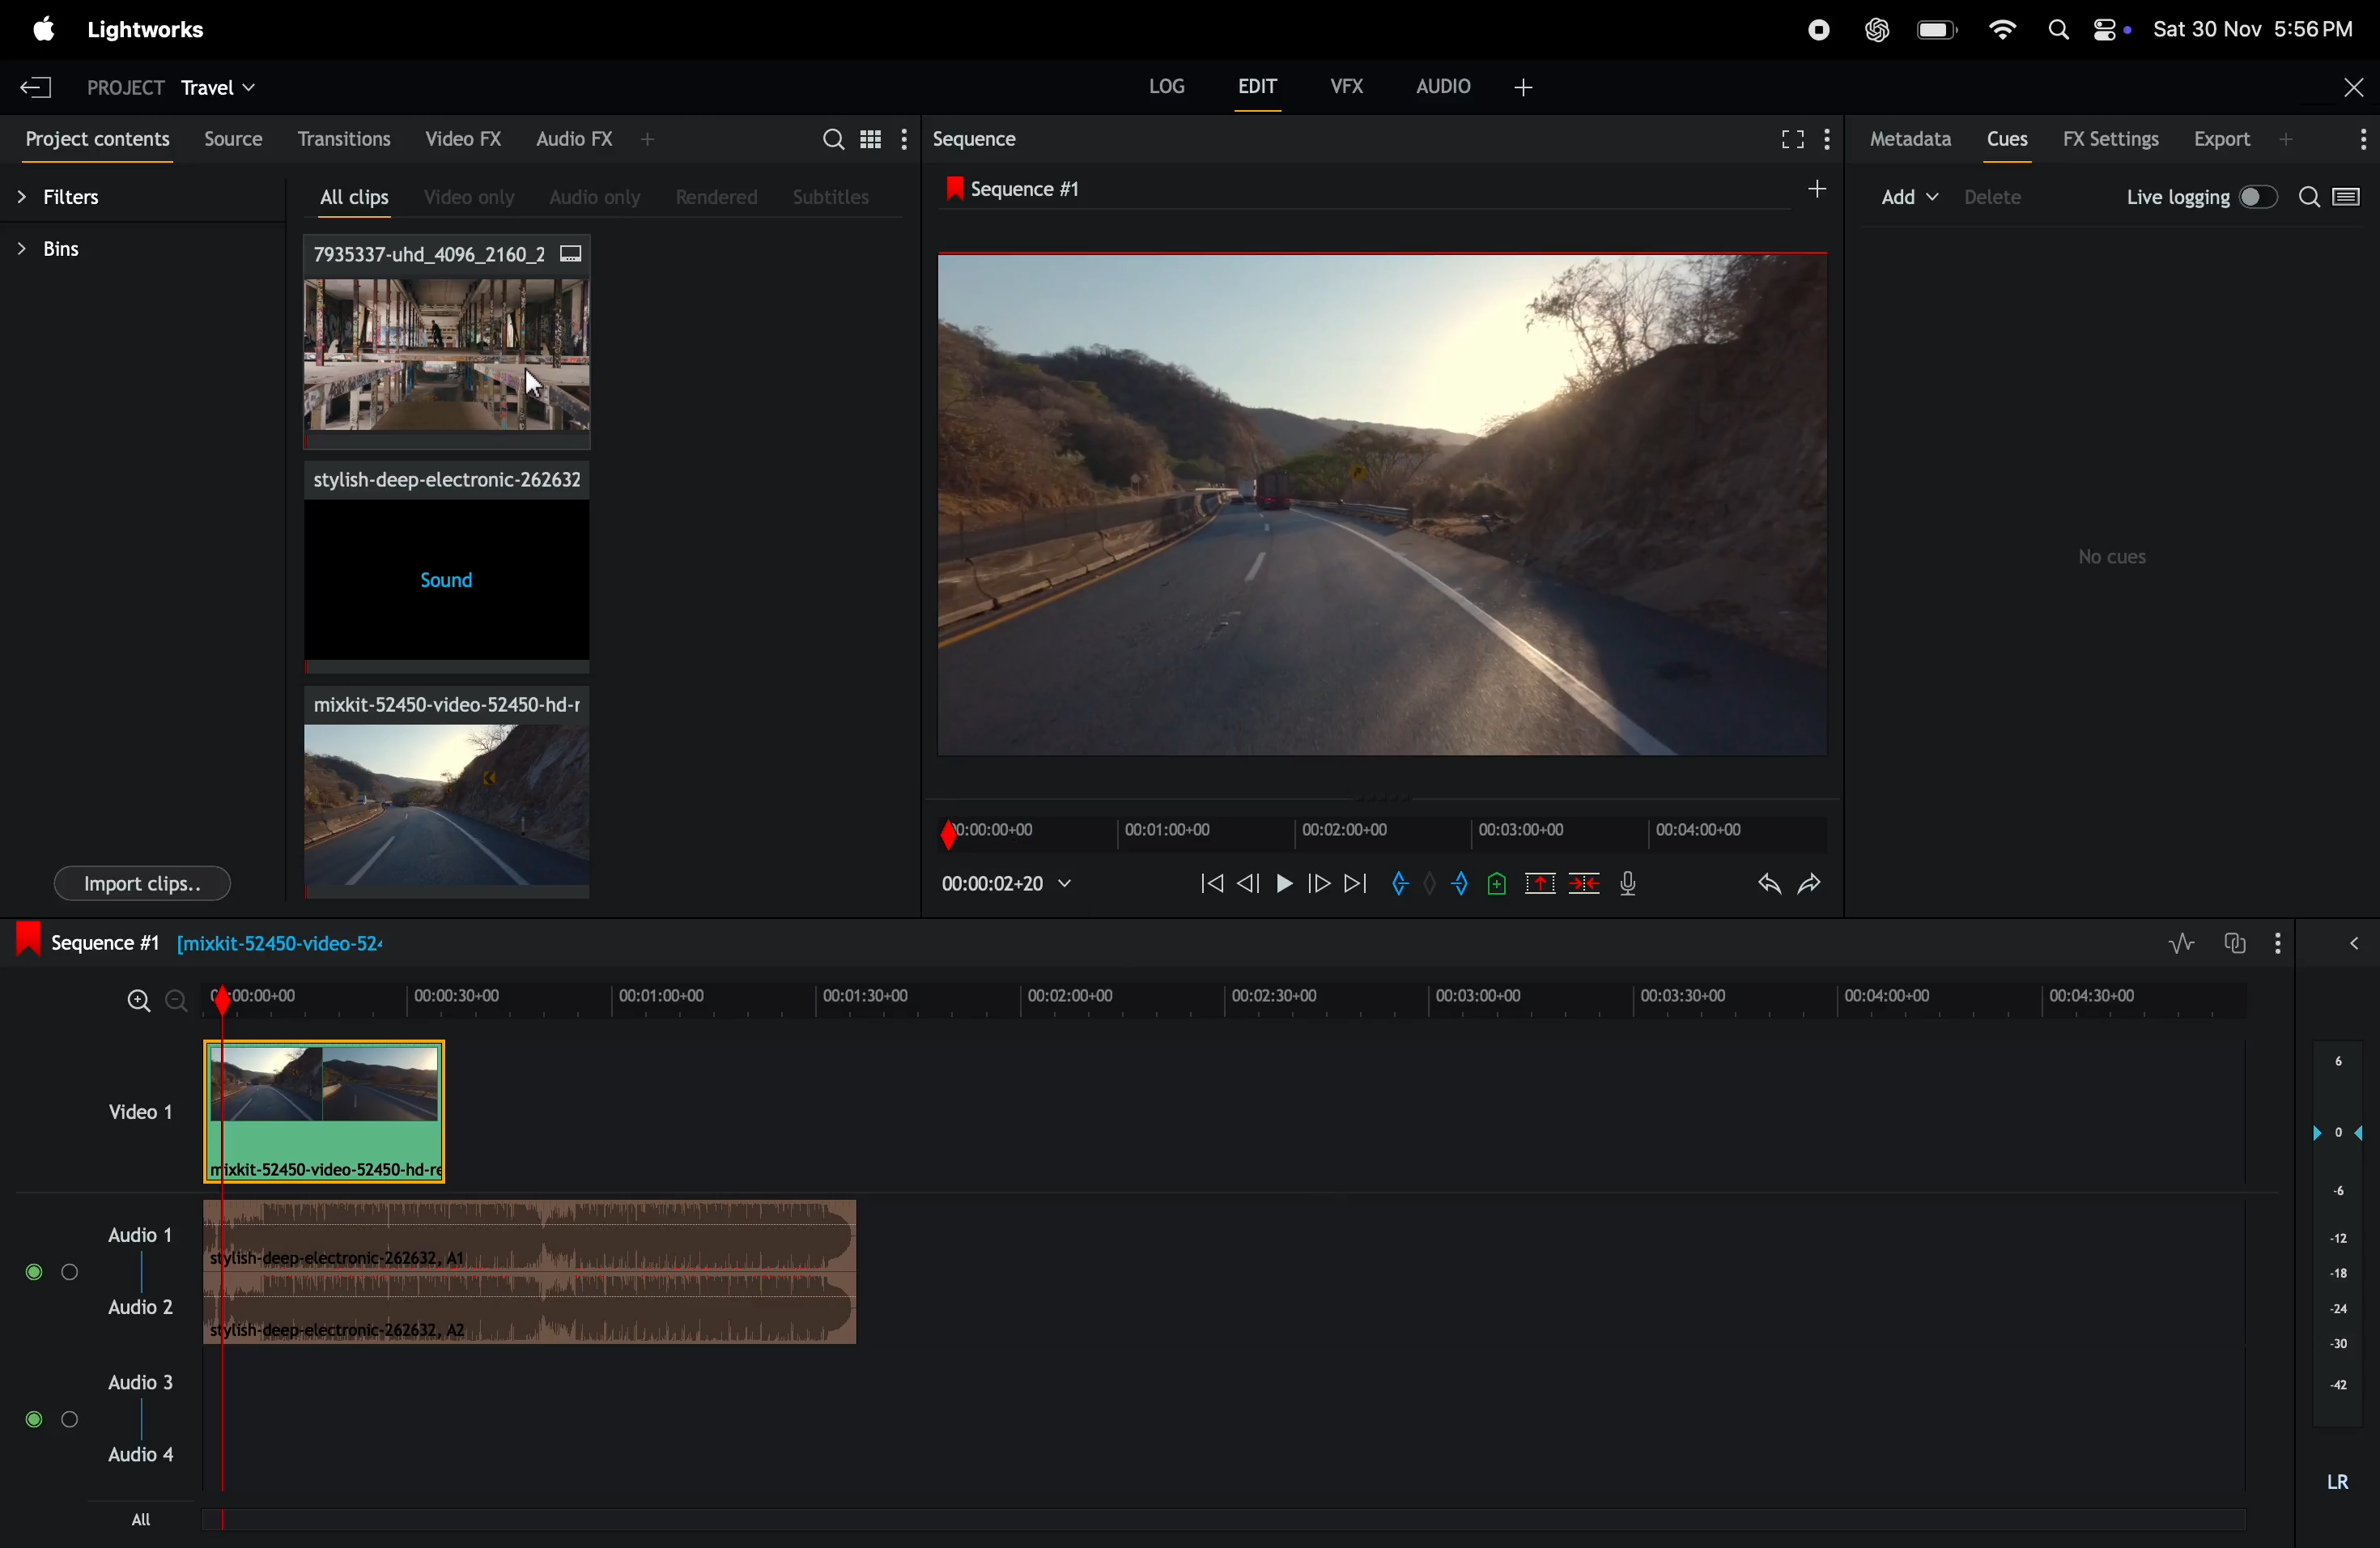 The width and height of the screenshot is (2380, 1548). Describe the element at coordinates (1626, 888) in the screenshot. I see `mic` at that location.